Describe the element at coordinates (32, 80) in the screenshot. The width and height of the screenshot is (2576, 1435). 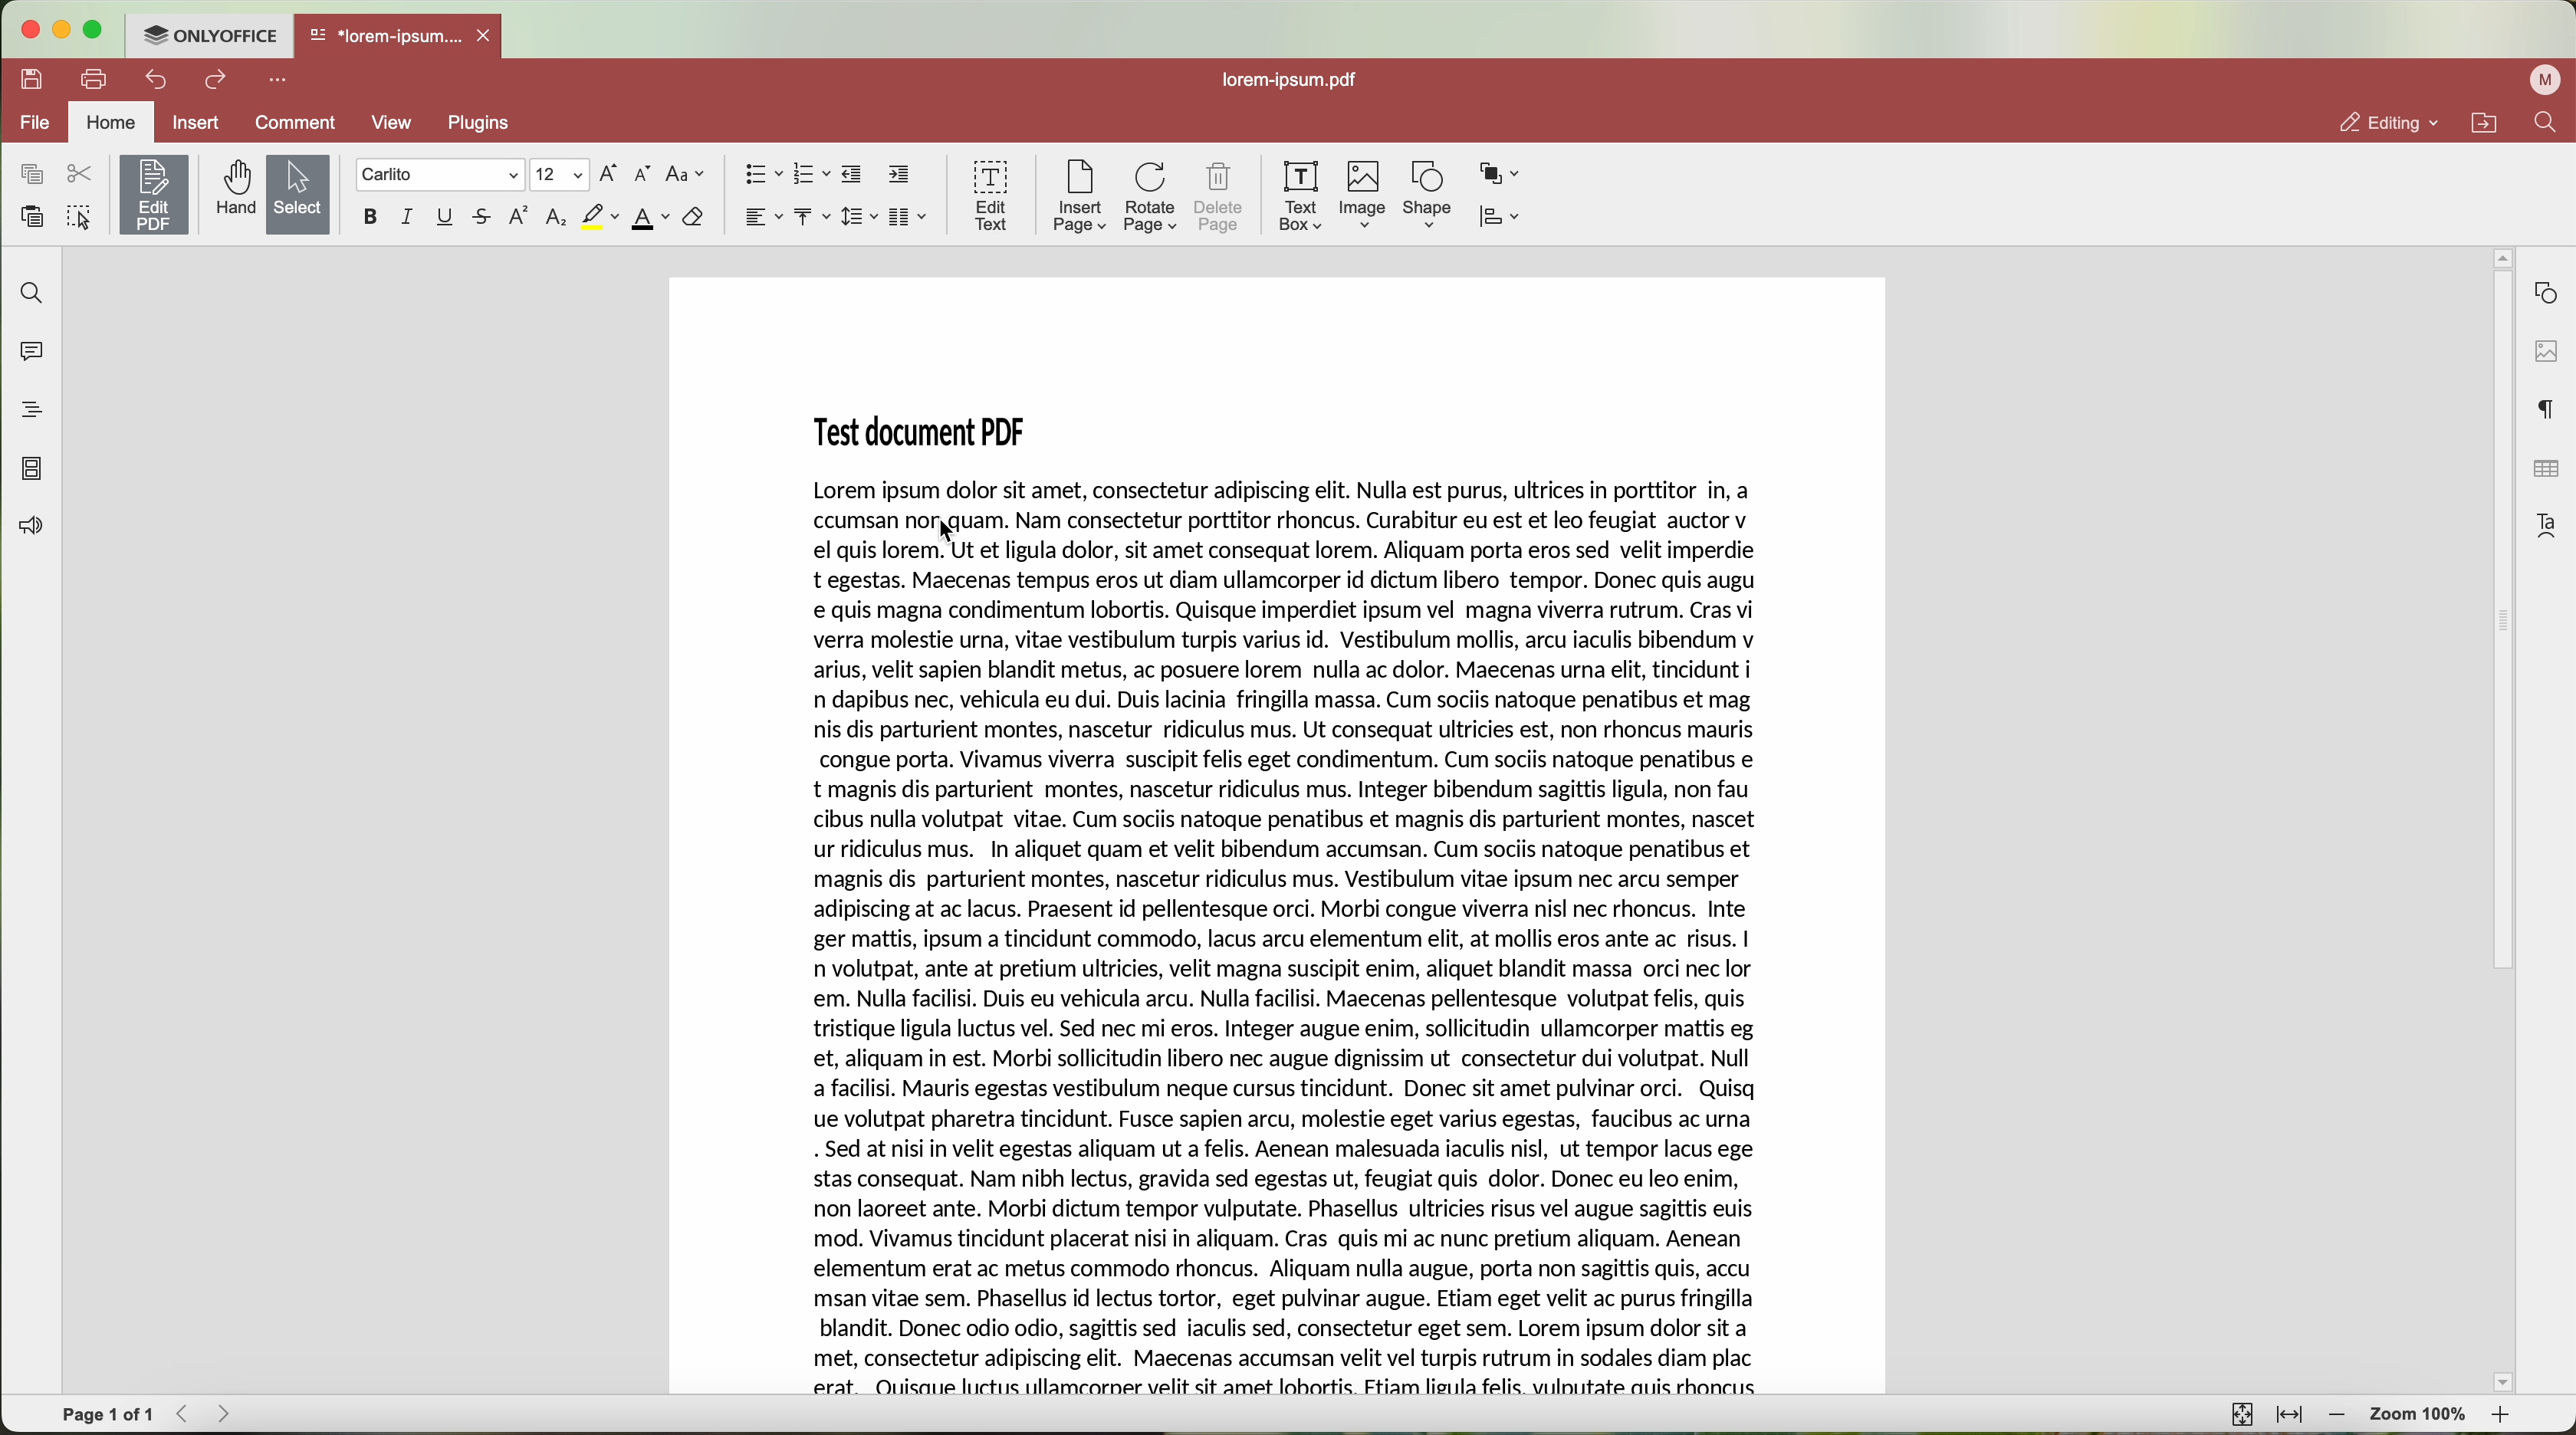
I see `save` at that location.